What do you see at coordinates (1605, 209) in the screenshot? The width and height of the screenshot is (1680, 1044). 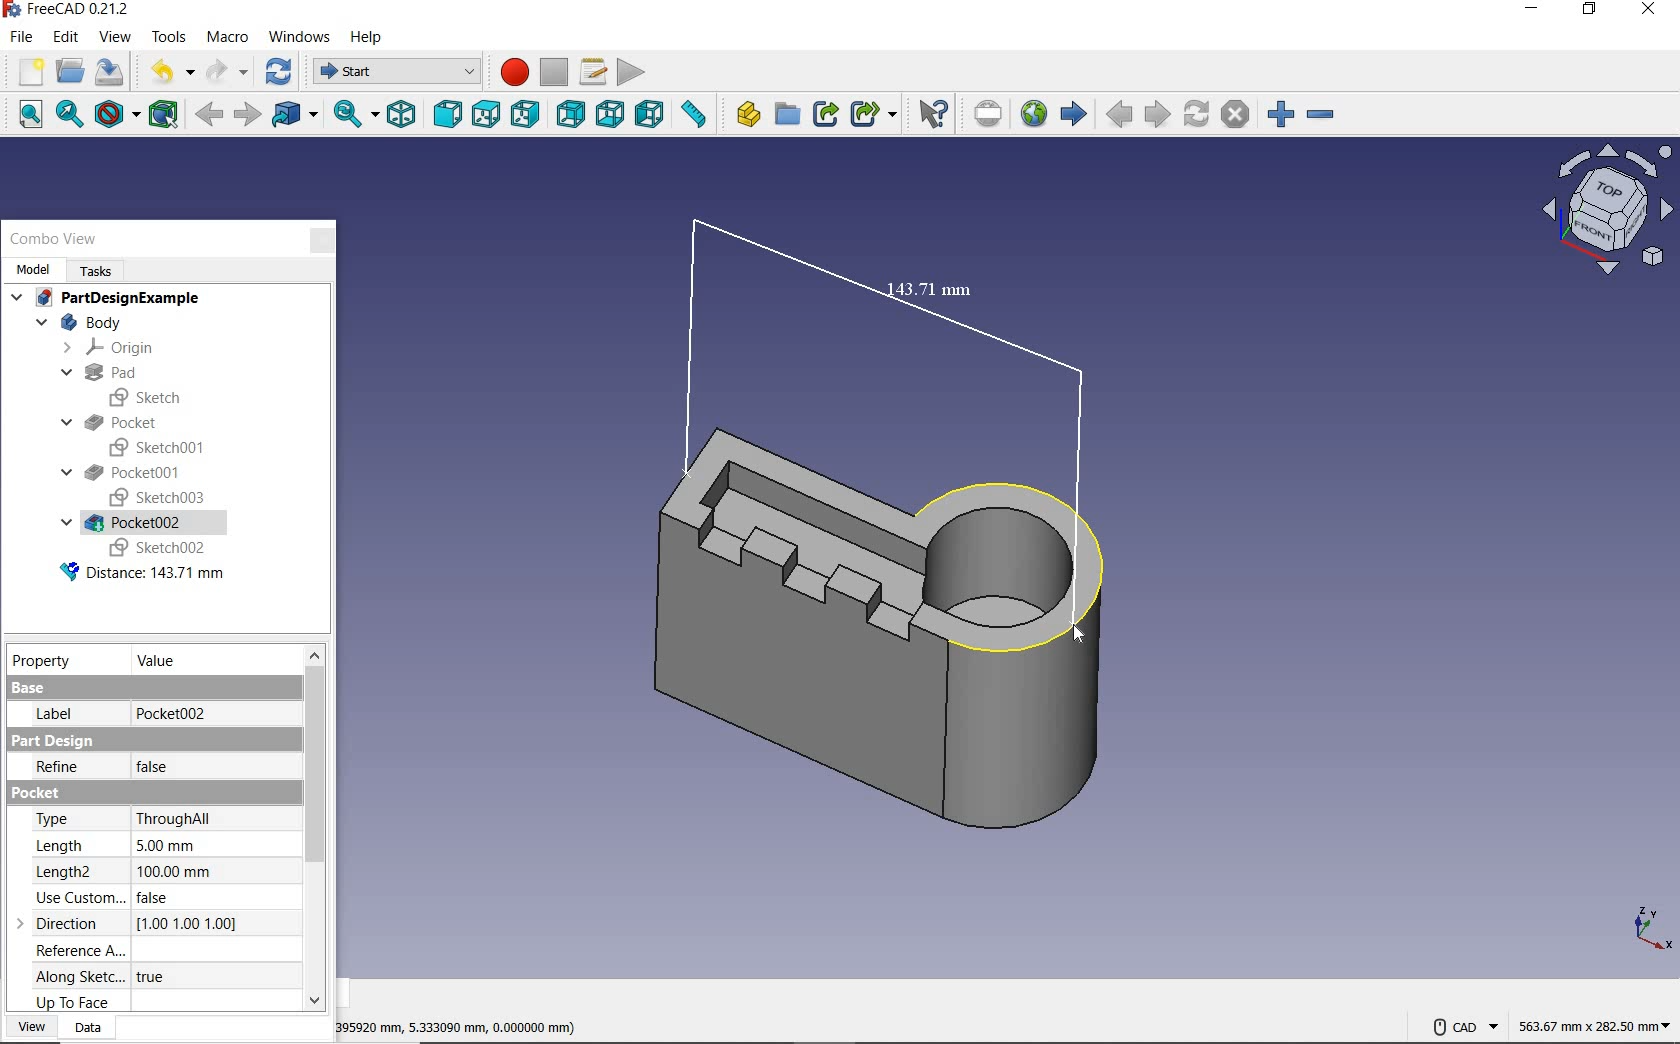 I see `workbench view` at bounding box center [1605, 209].